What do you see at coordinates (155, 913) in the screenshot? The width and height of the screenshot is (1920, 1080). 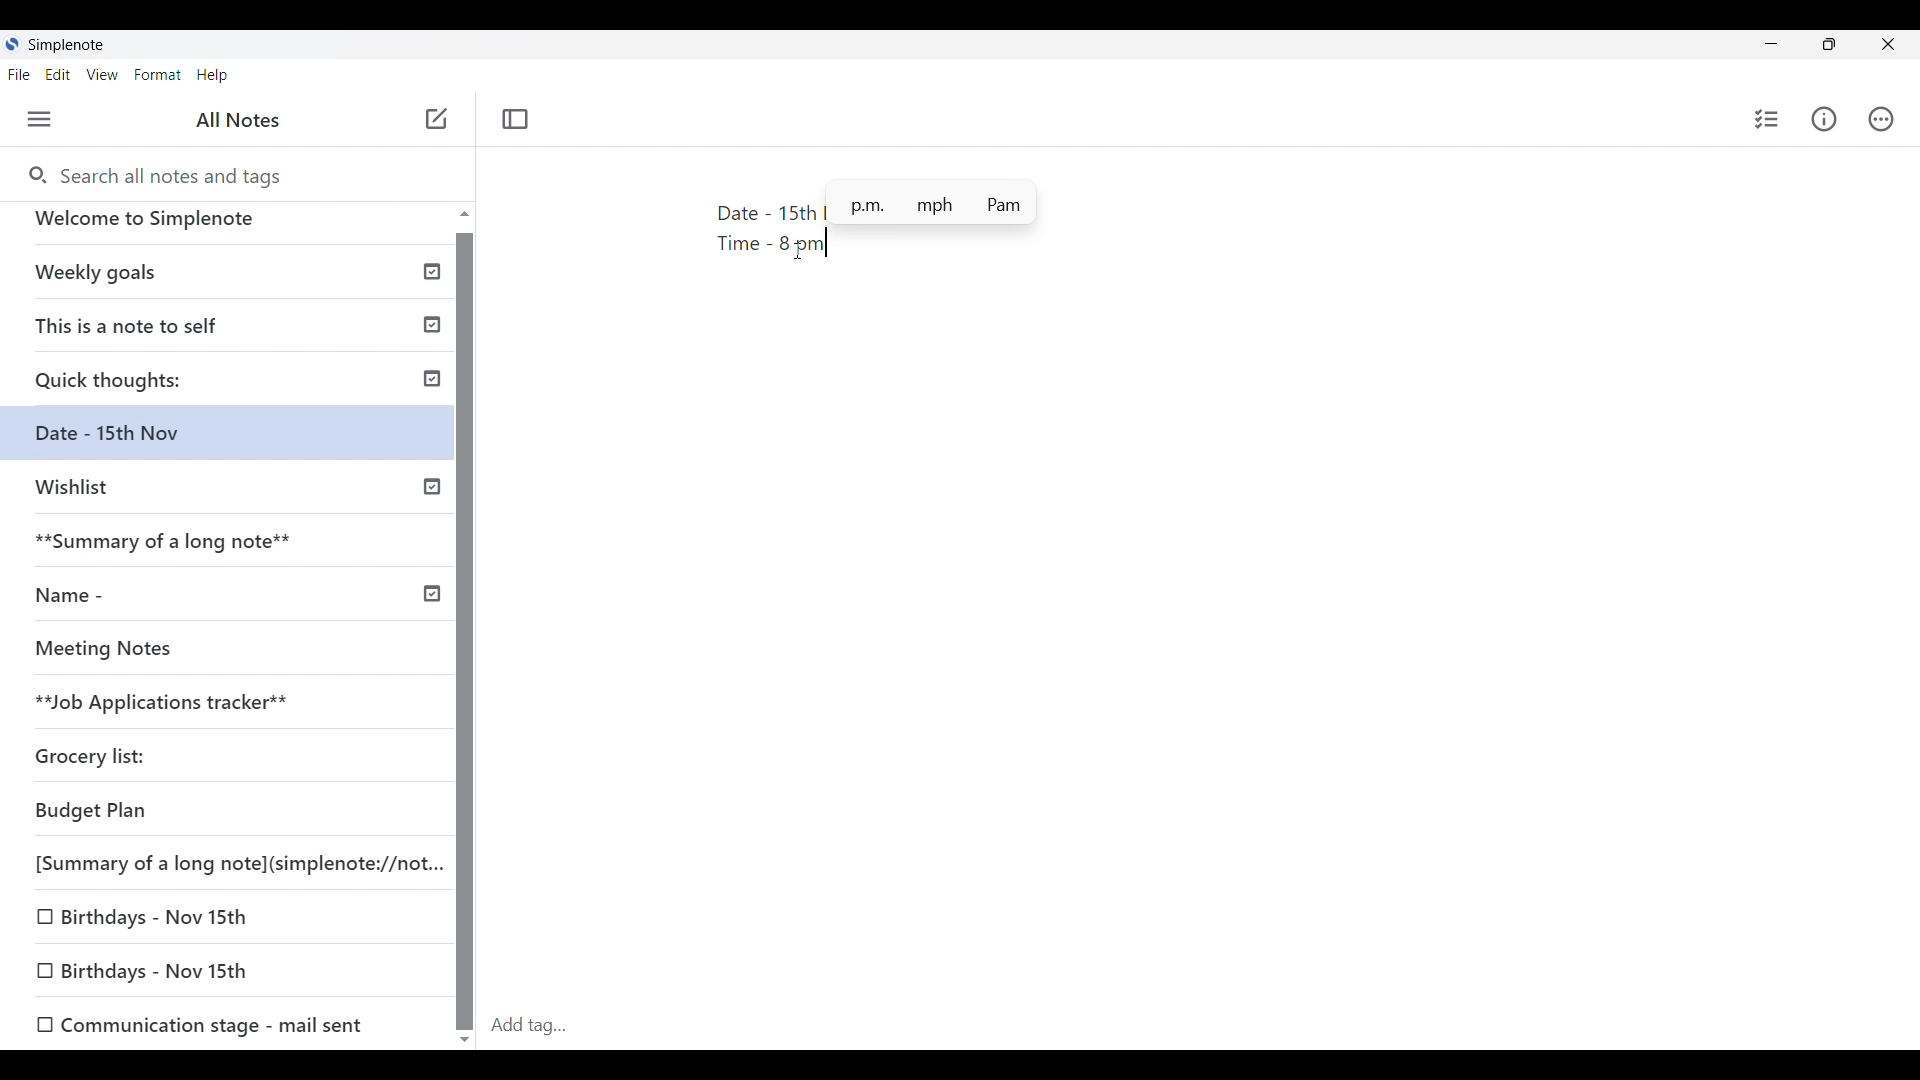 I see `Unpublished note` at bounding box center [155, 913].